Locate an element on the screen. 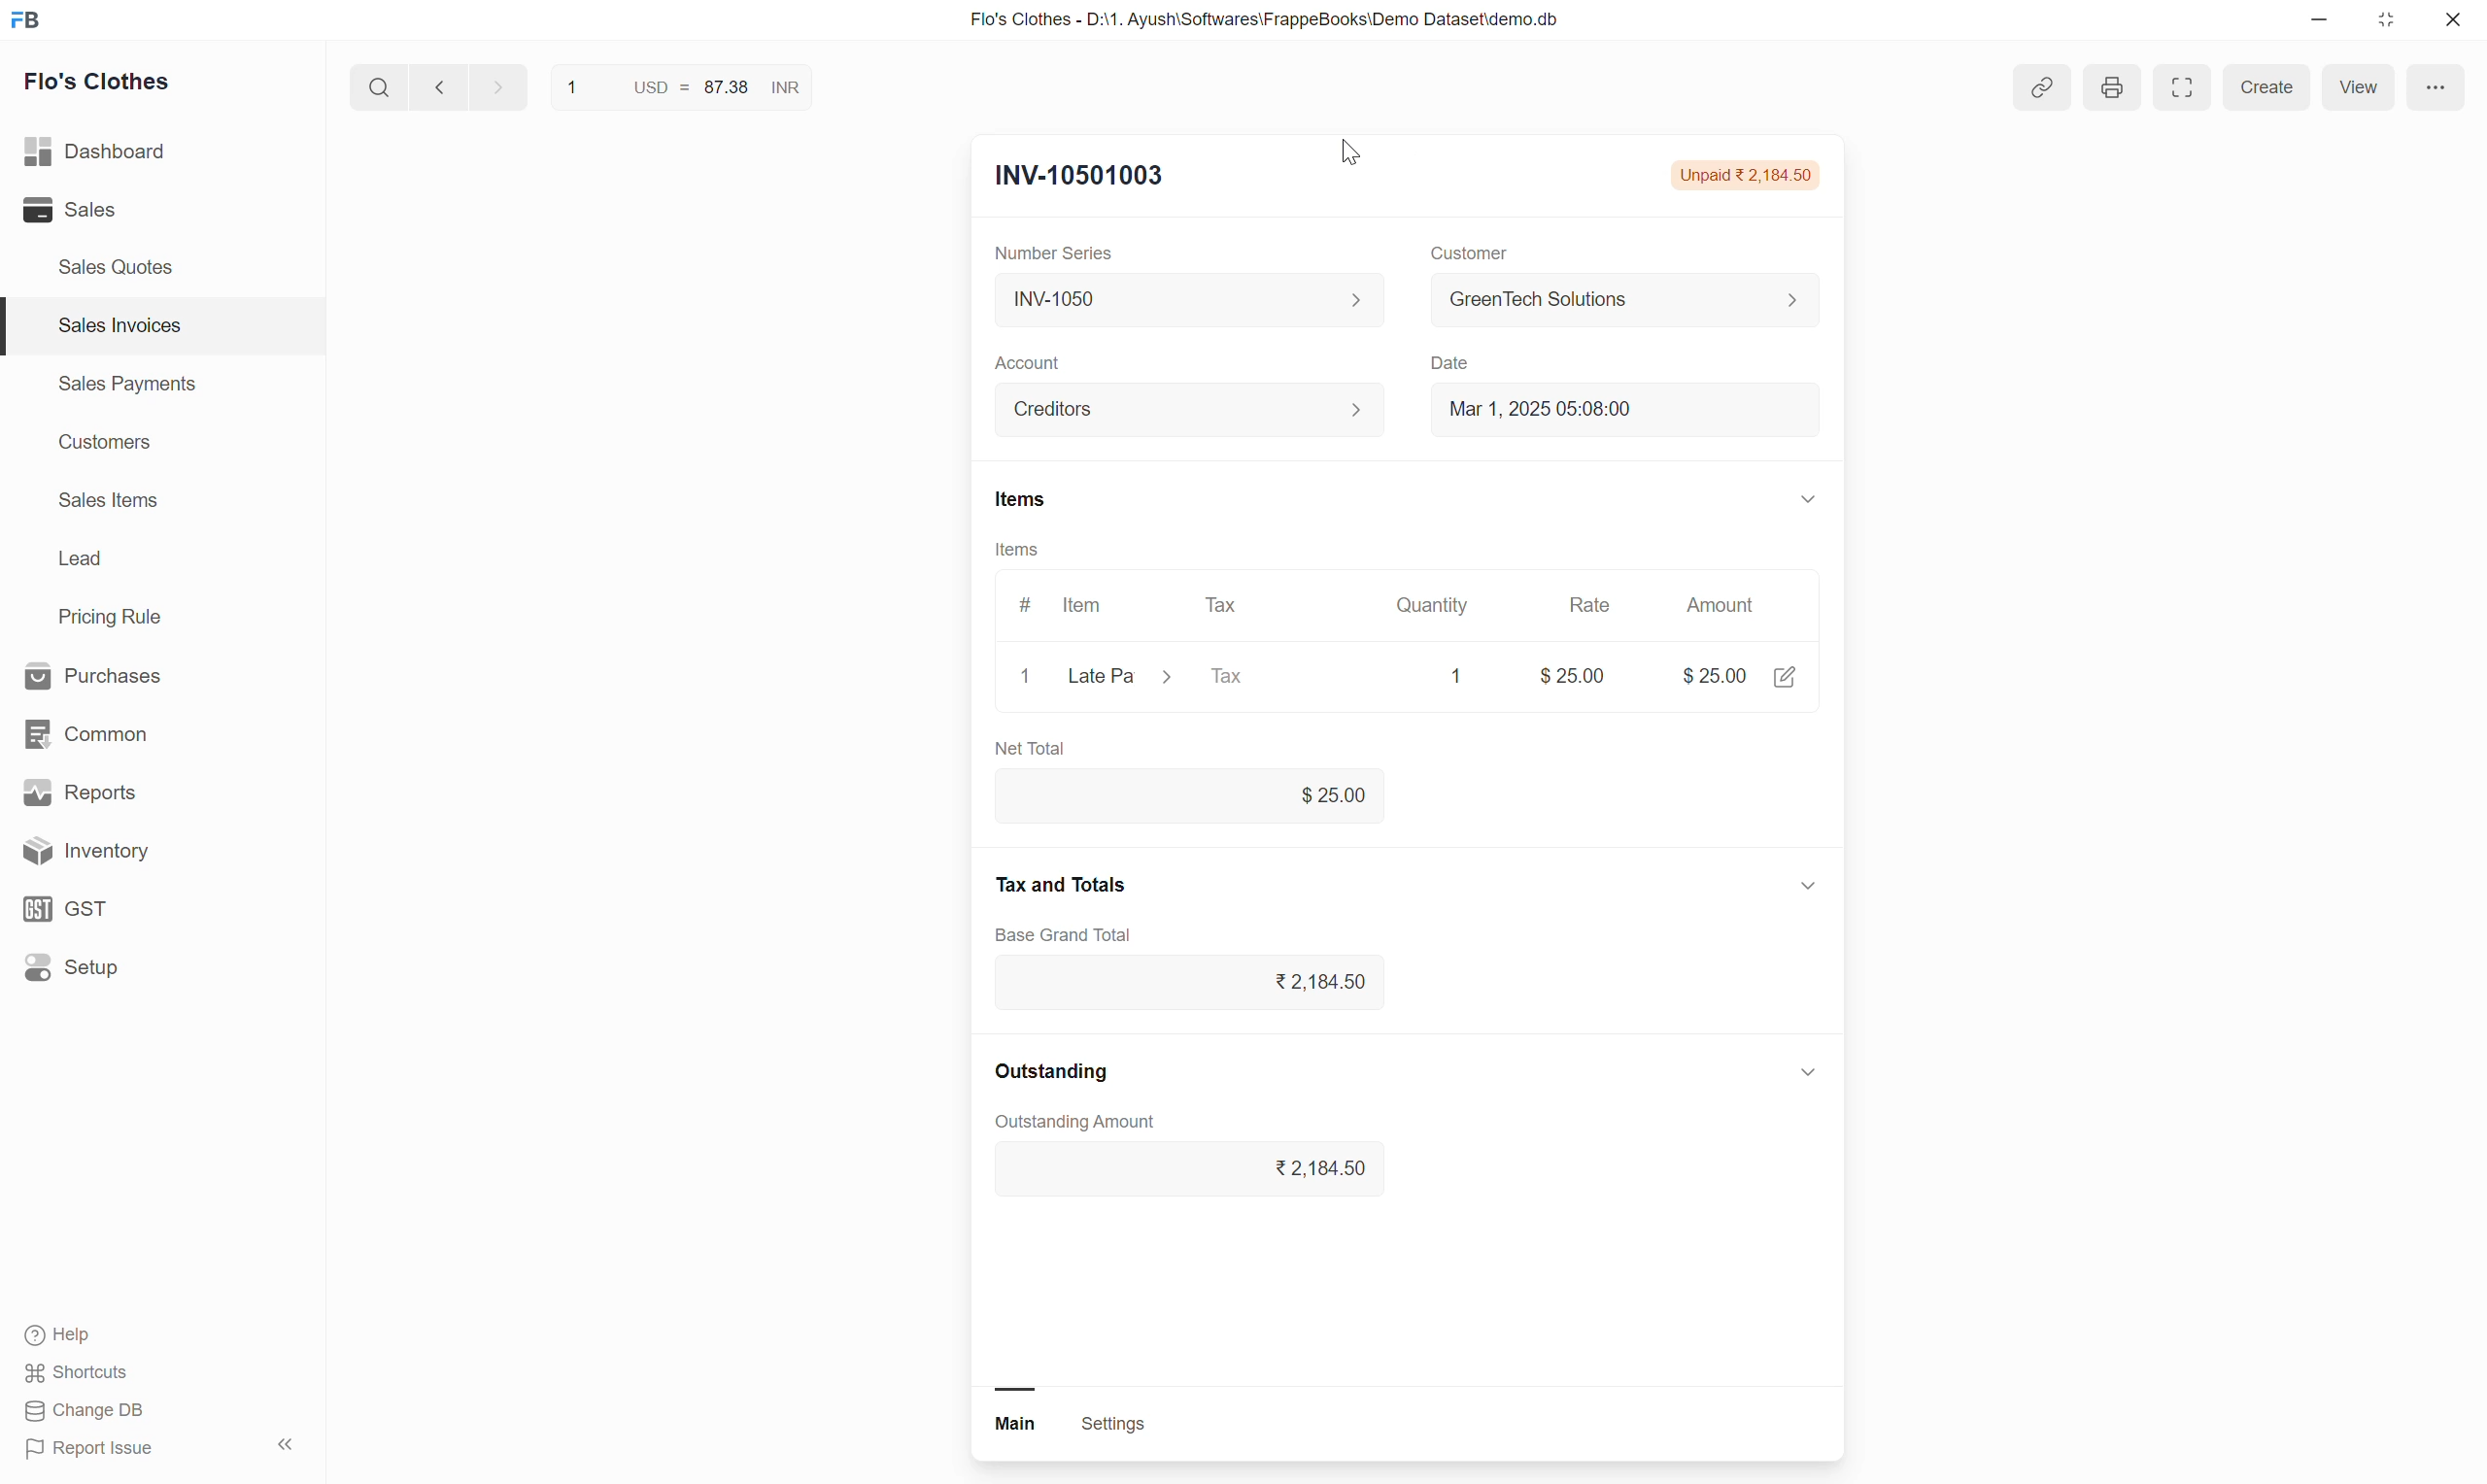  view is located at coordinates (2360, 84).